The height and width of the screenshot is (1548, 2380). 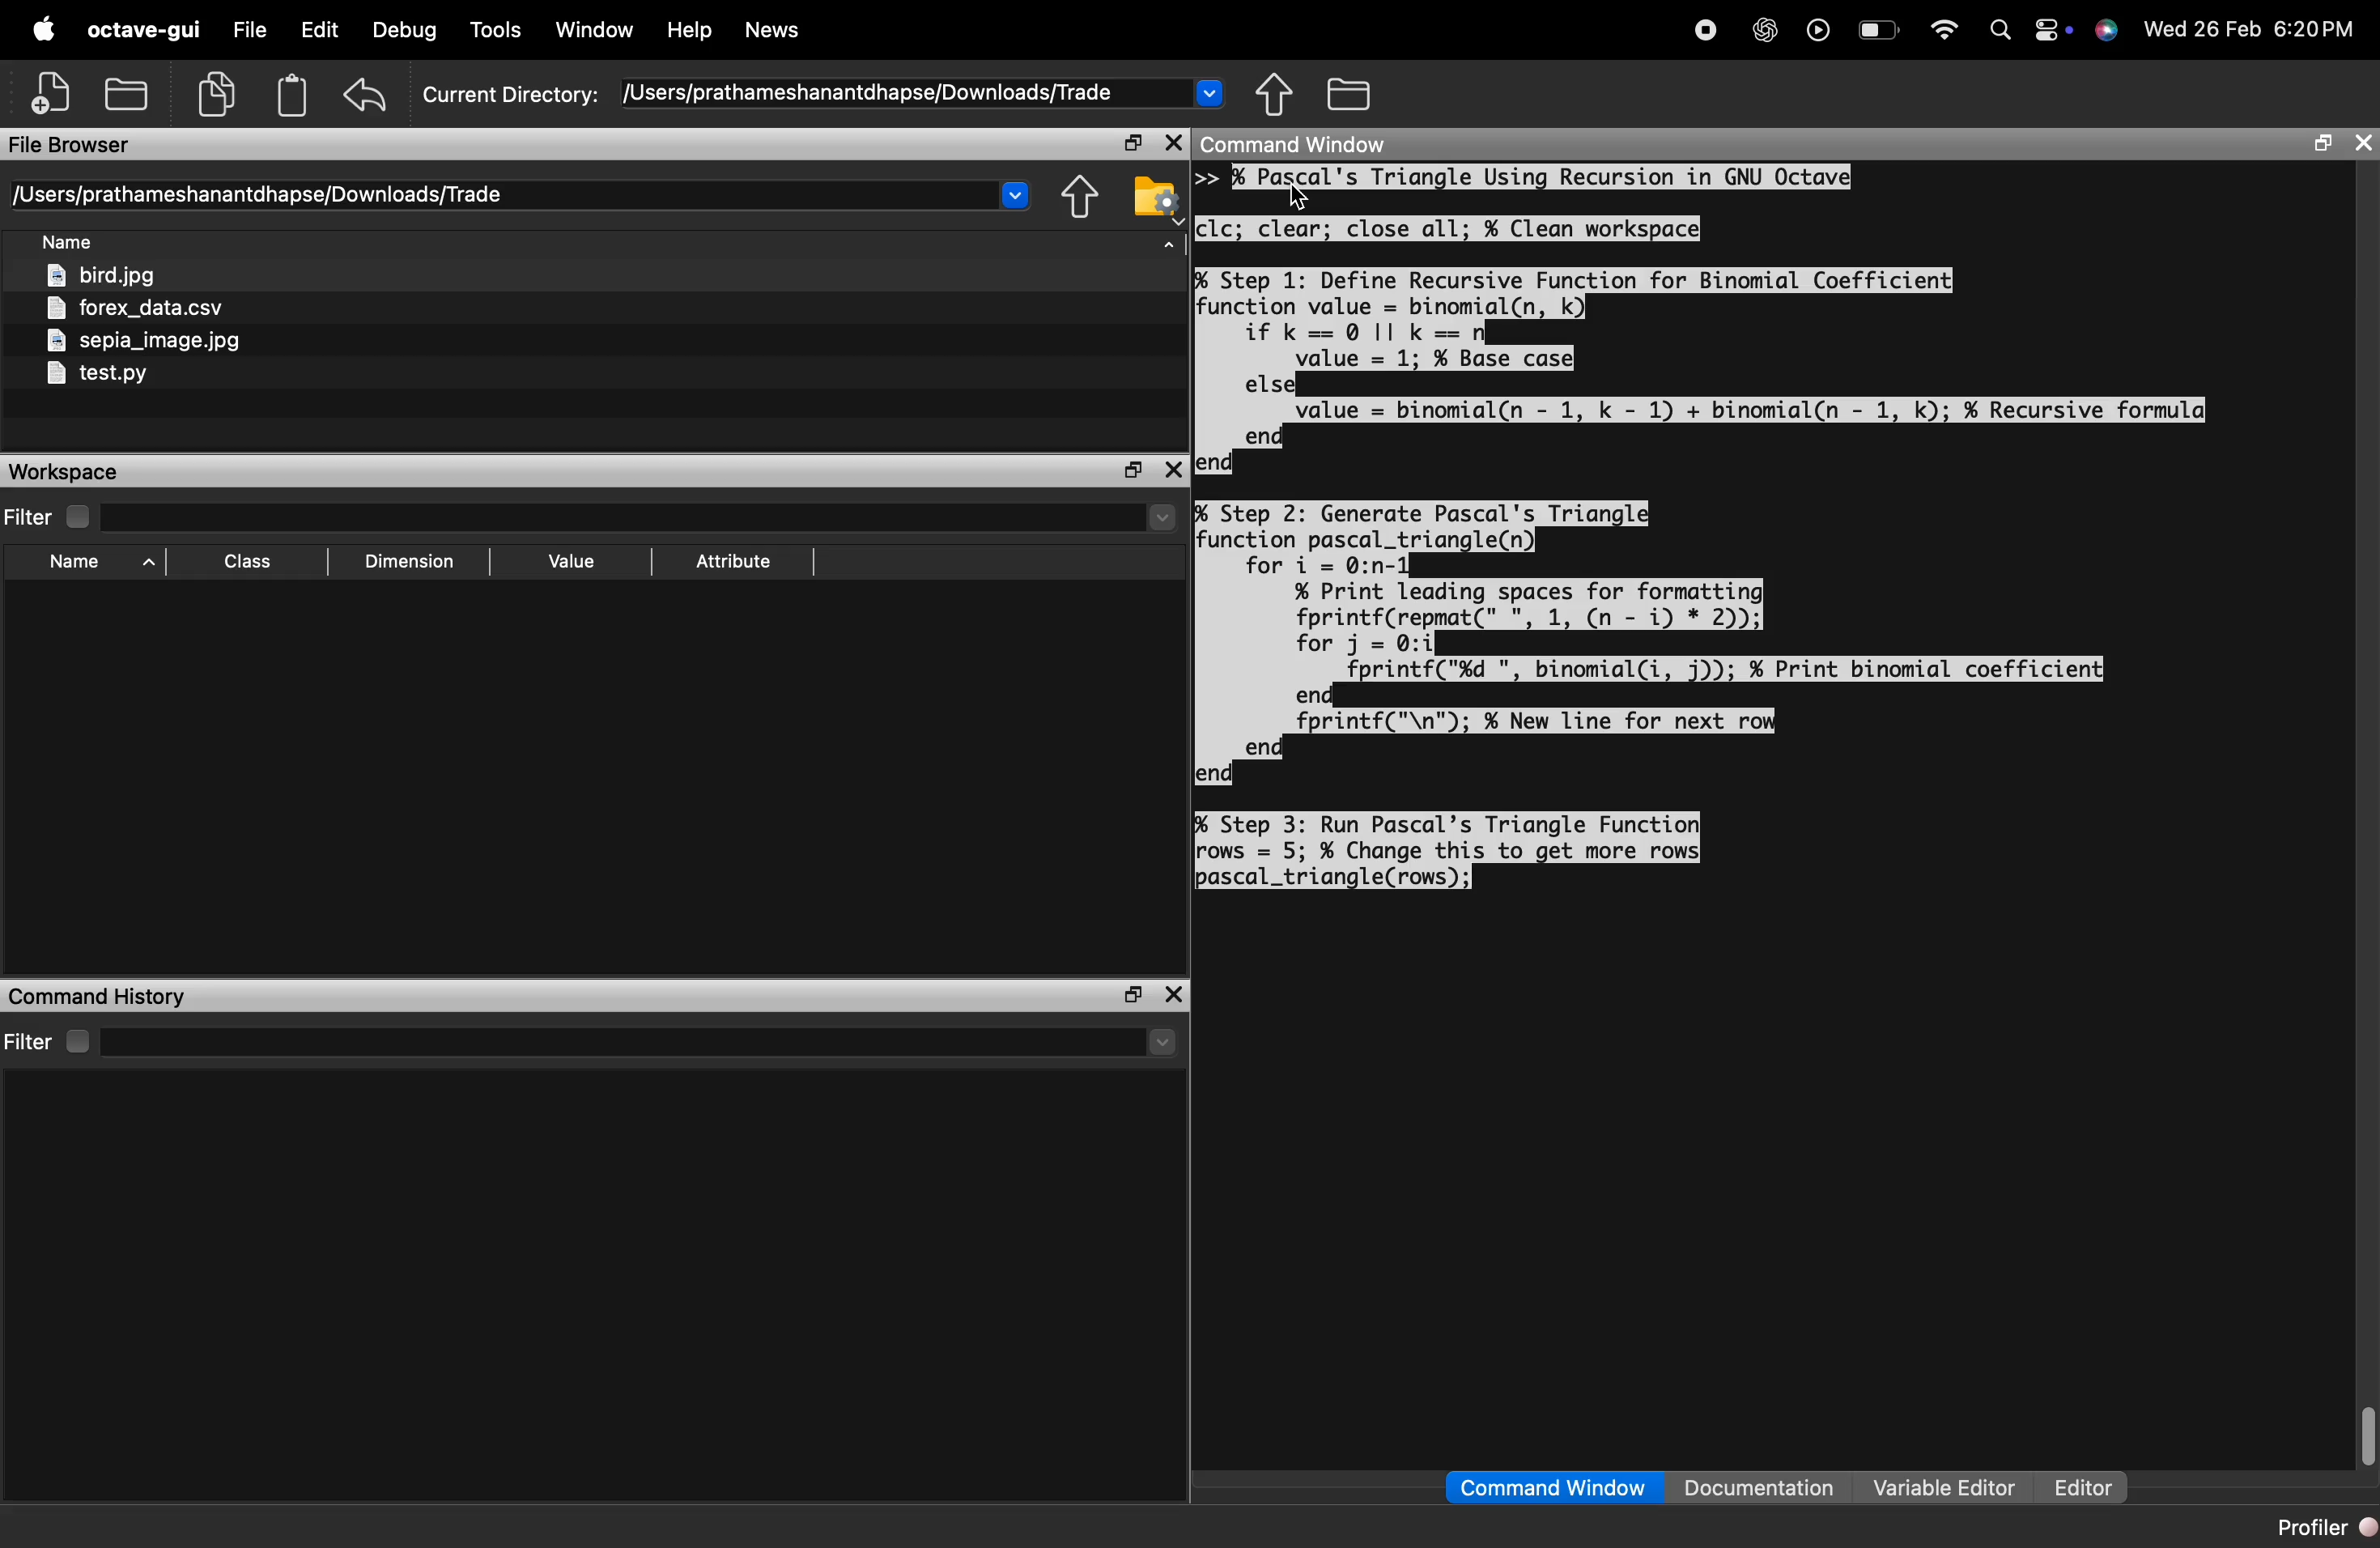 I want to click on Command Window, so click(x=1296, y=144).